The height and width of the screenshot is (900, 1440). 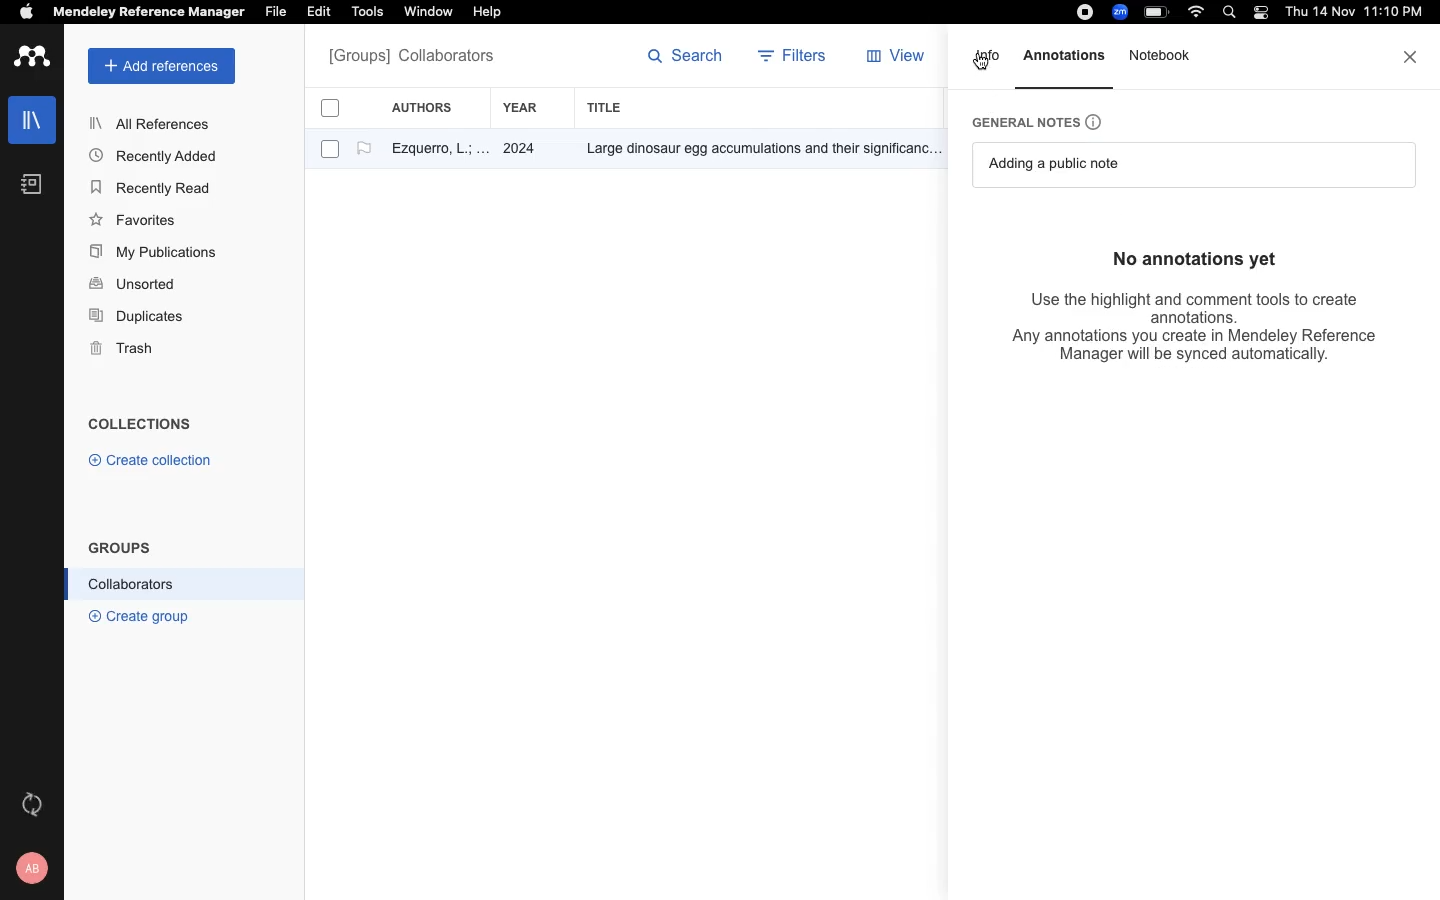 What do you see at coordinates (154, 255) in the screenshot?
I see `My Publications` at bounding box center [154, 255].